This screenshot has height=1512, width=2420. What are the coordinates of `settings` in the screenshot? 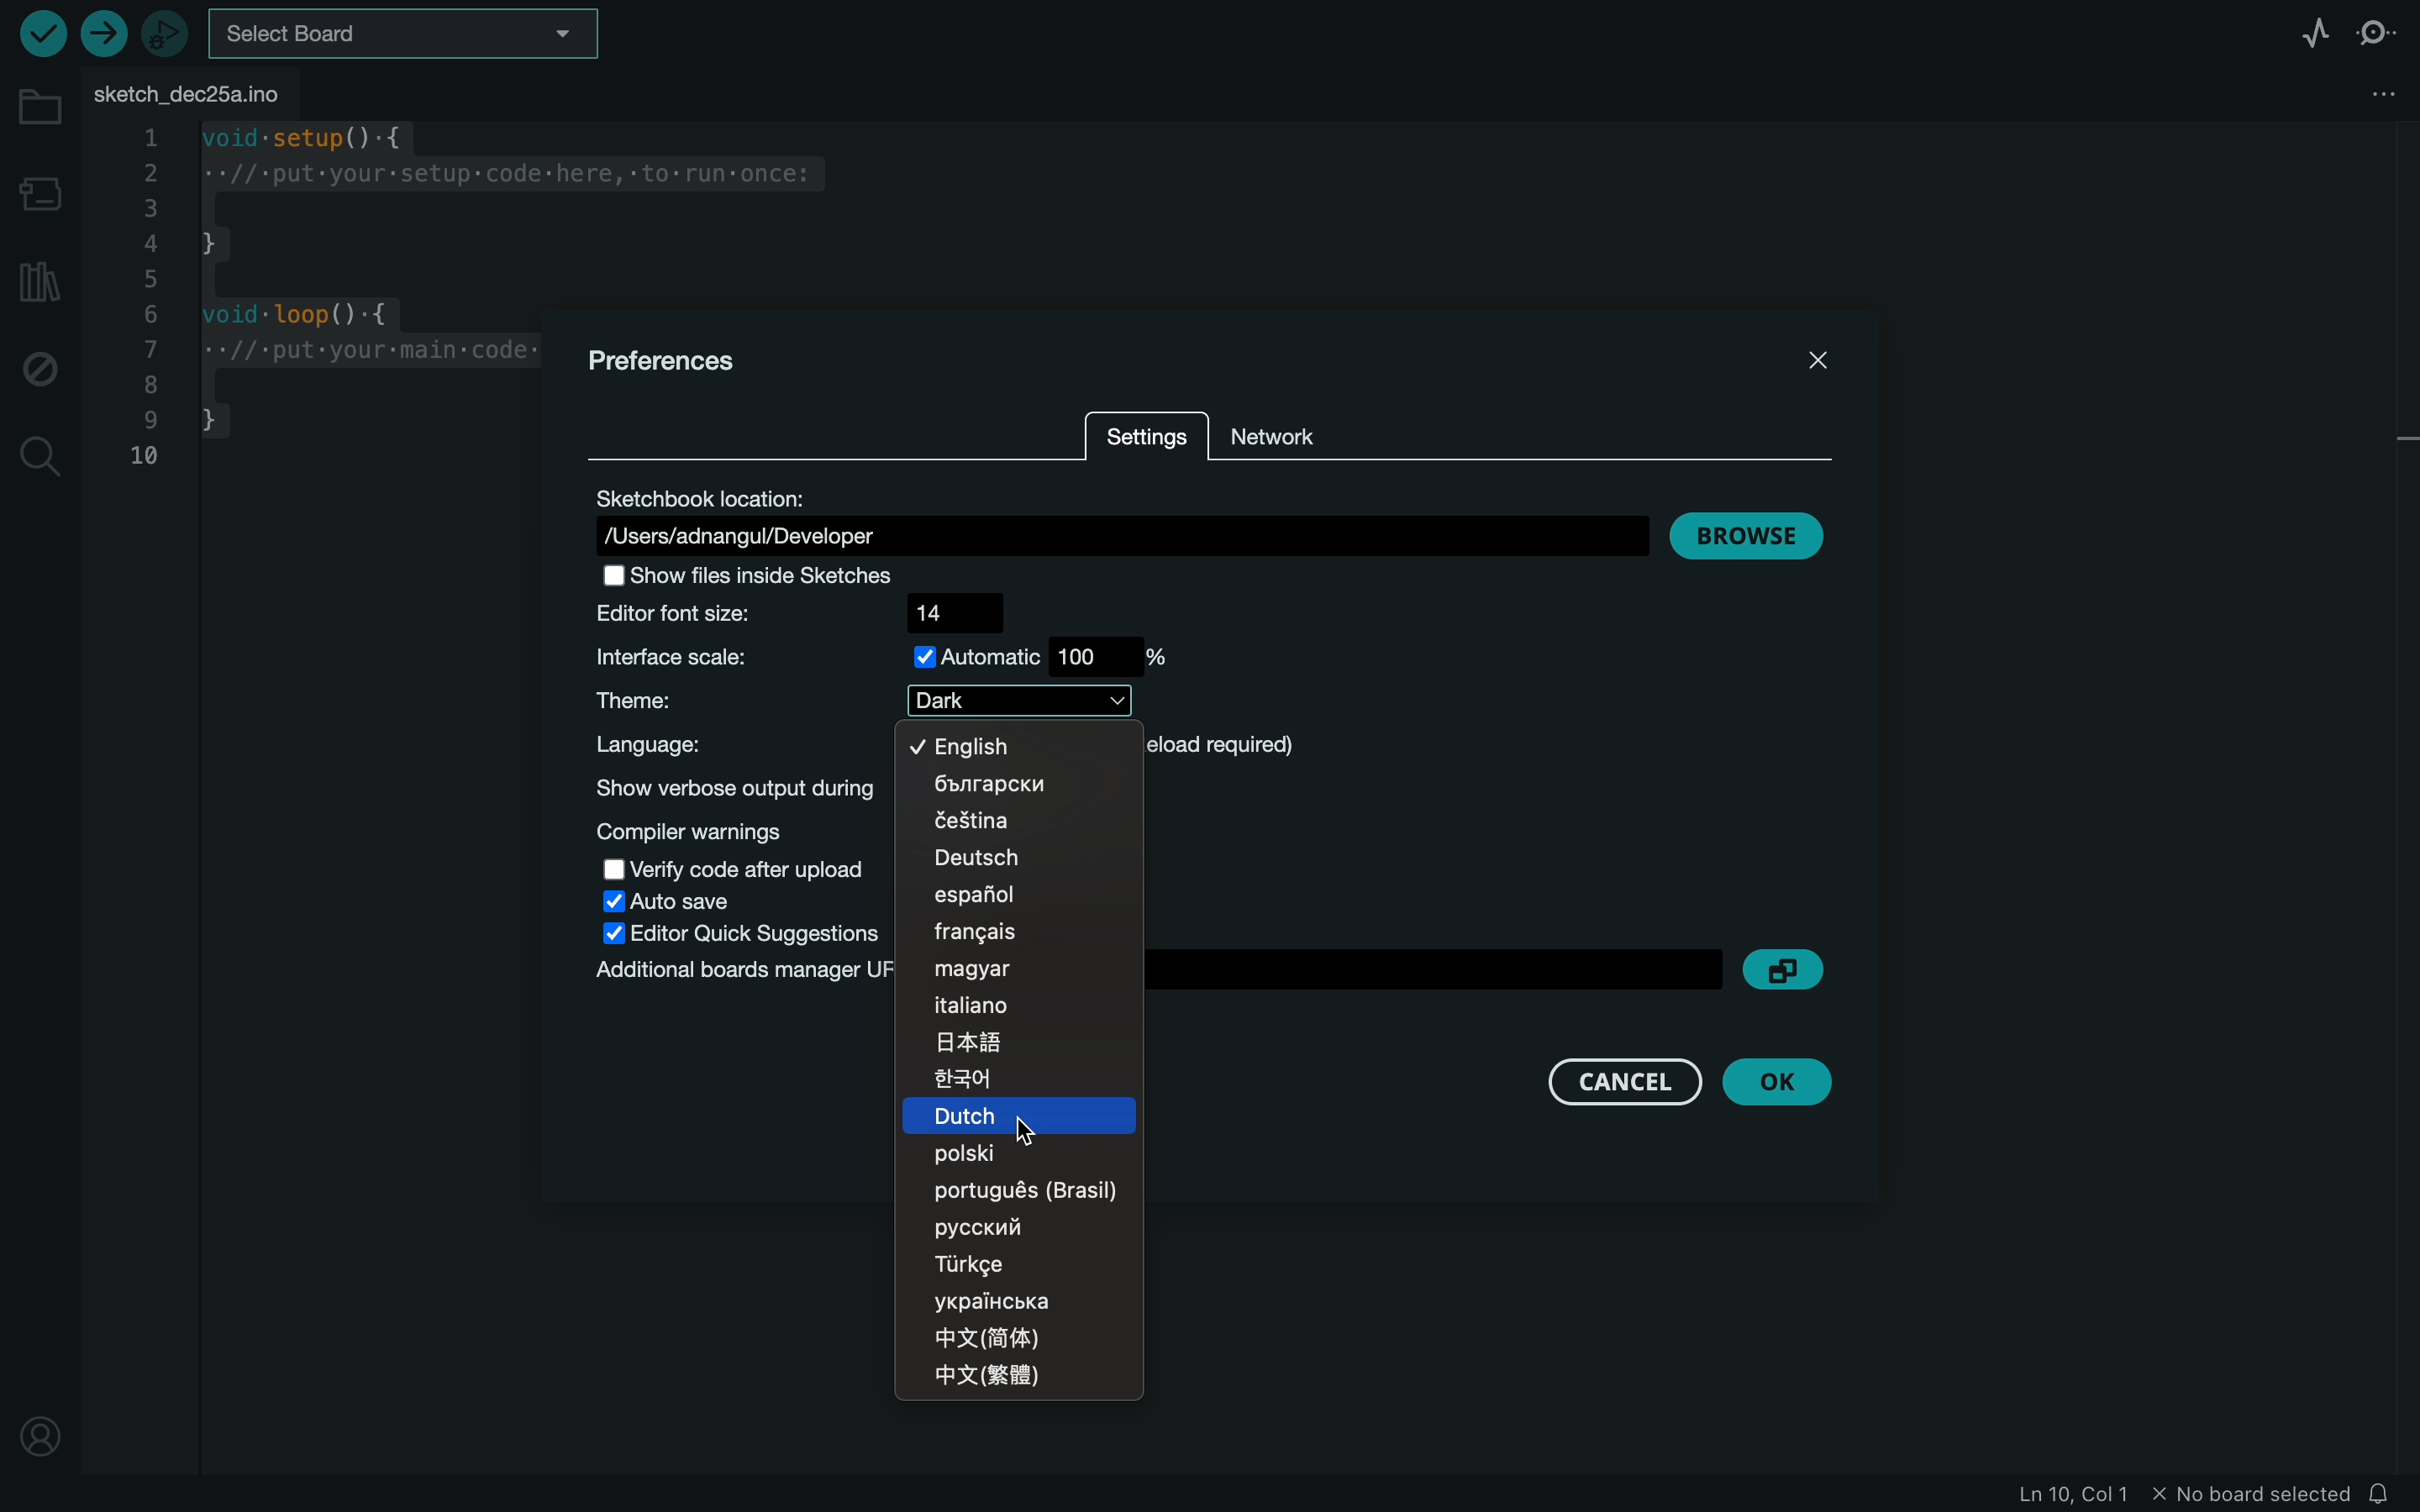 It's located at (1144, 441).